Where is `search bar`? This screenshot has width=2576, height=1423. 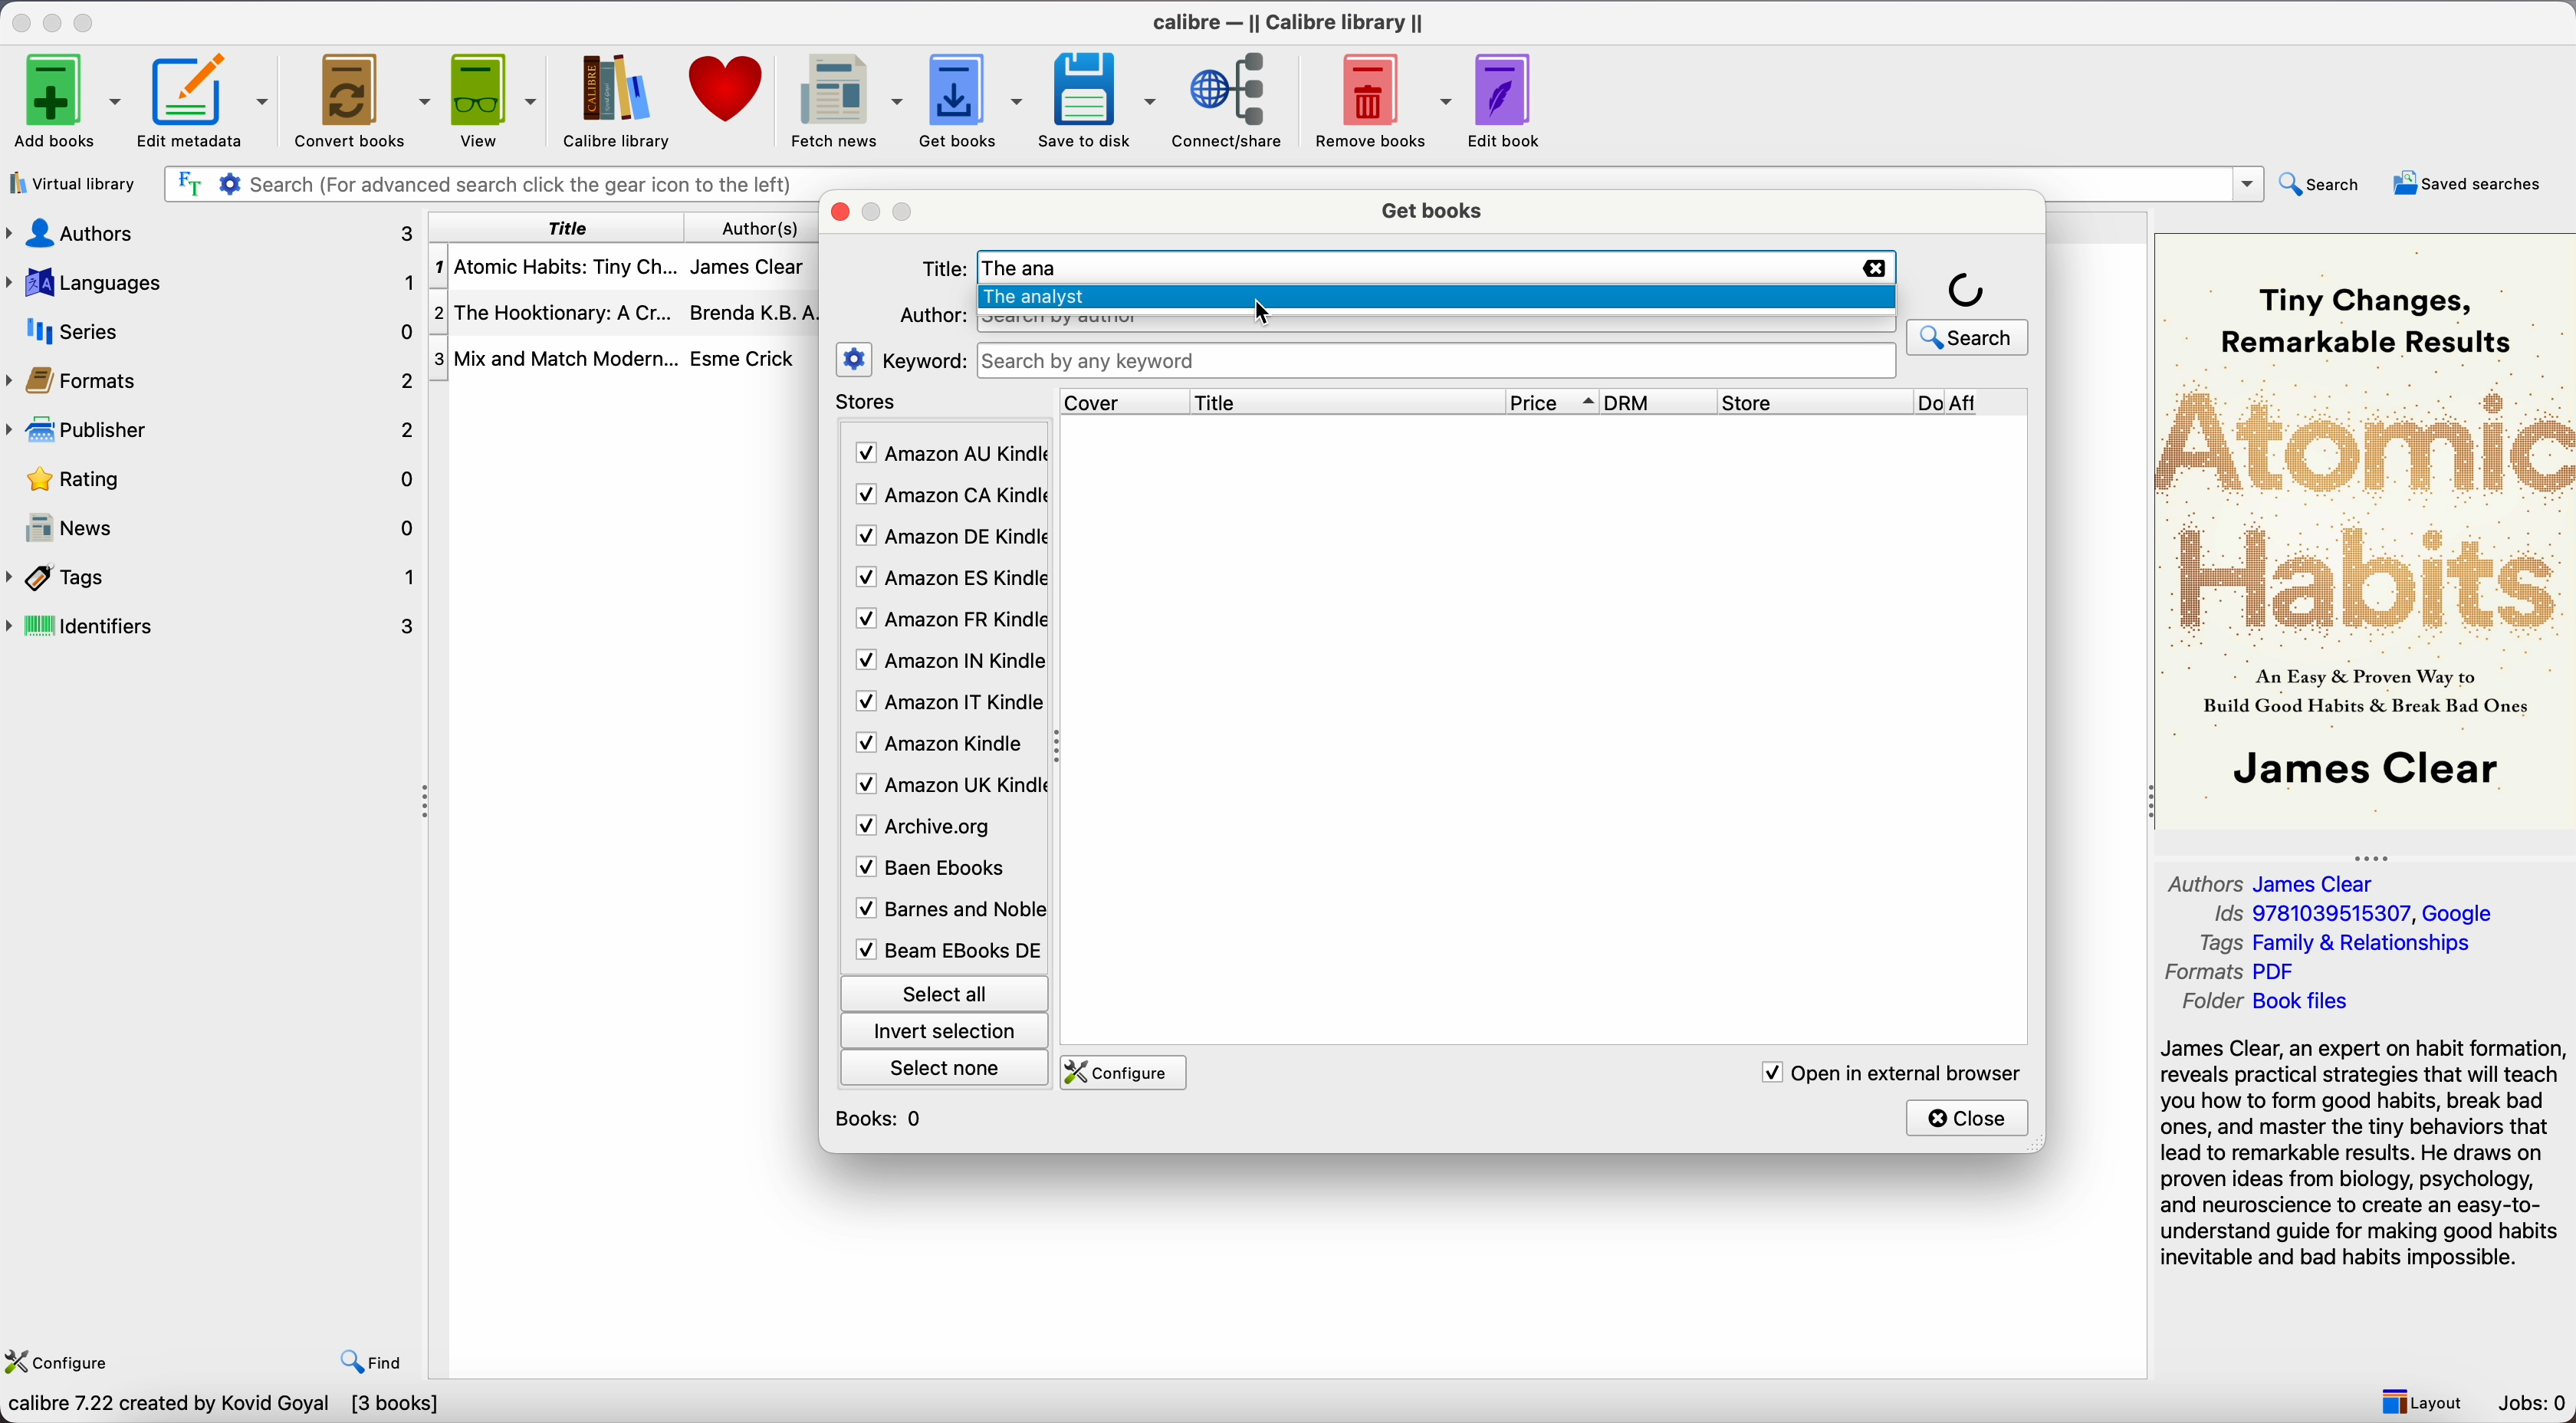
search bar is located at coordinates (1438, 361).